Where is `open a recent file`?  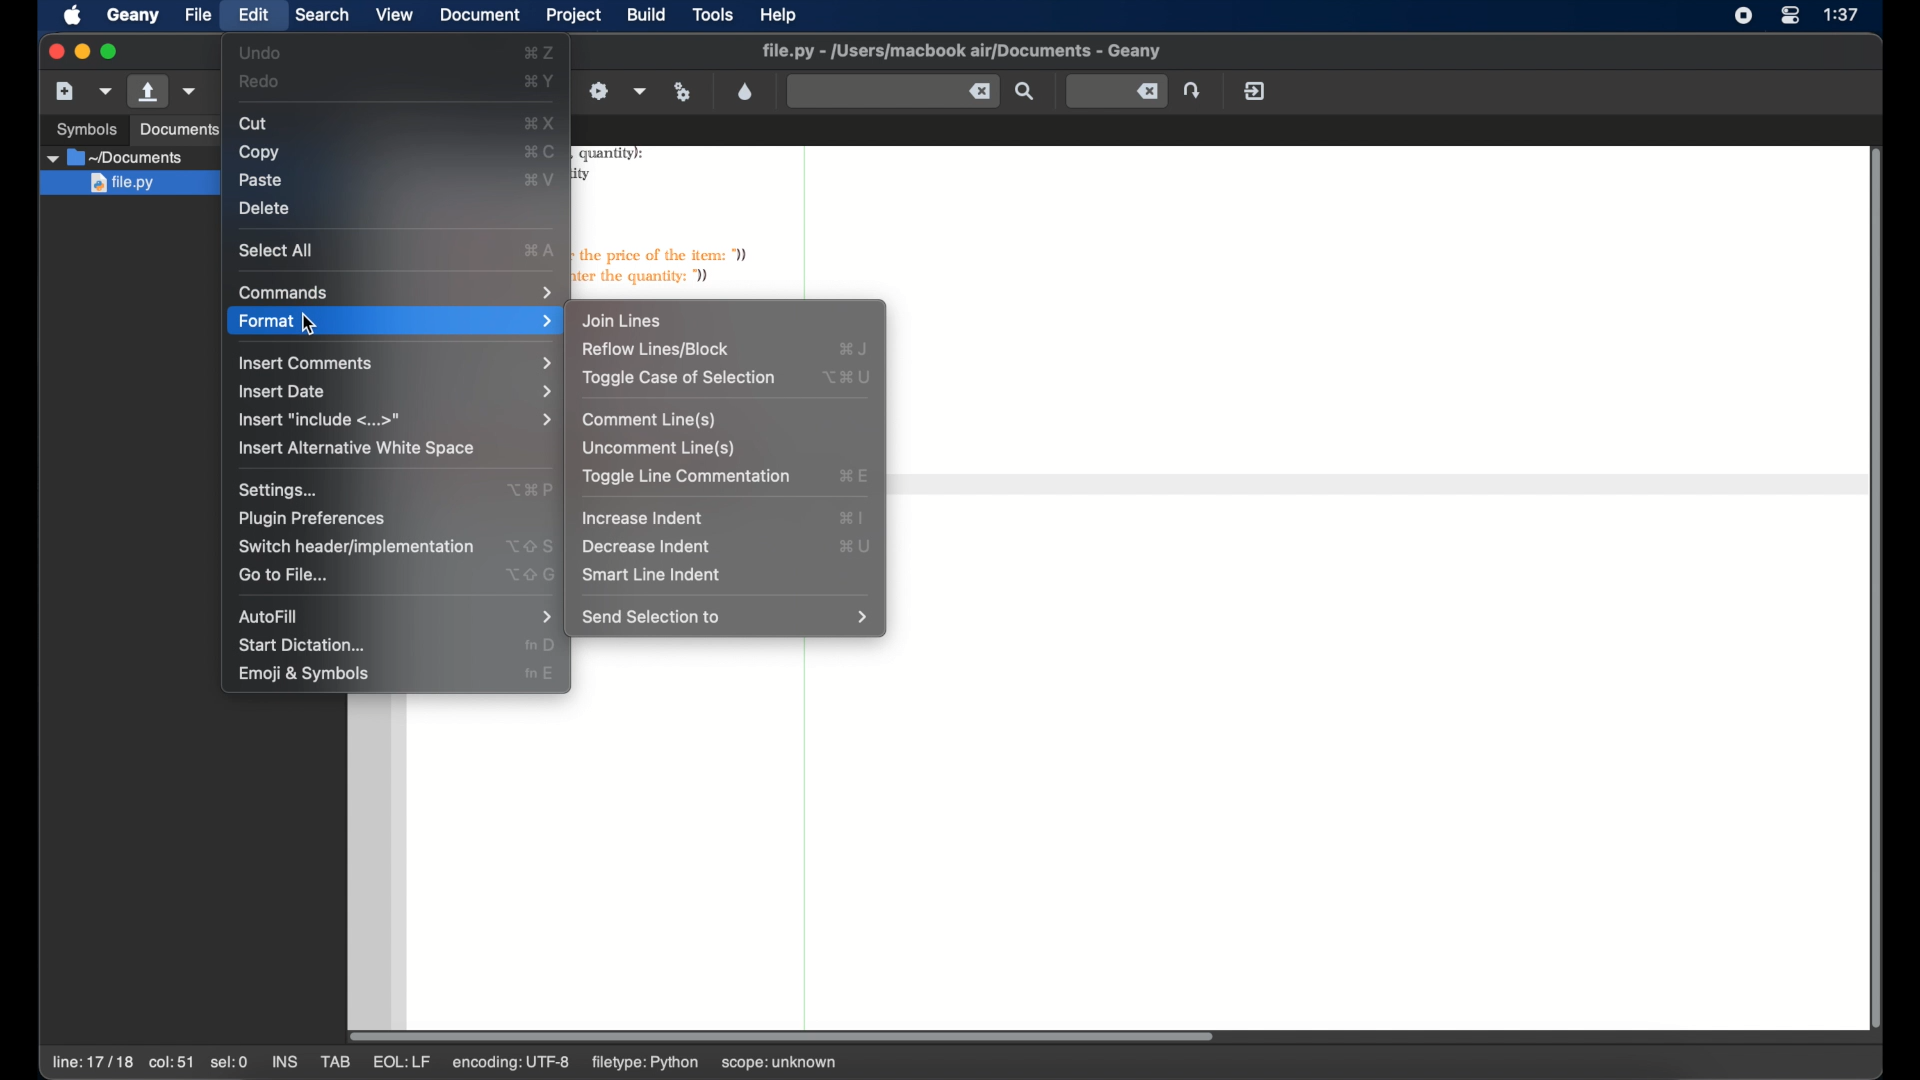
open a recent file is located at coordinates (190, 91).